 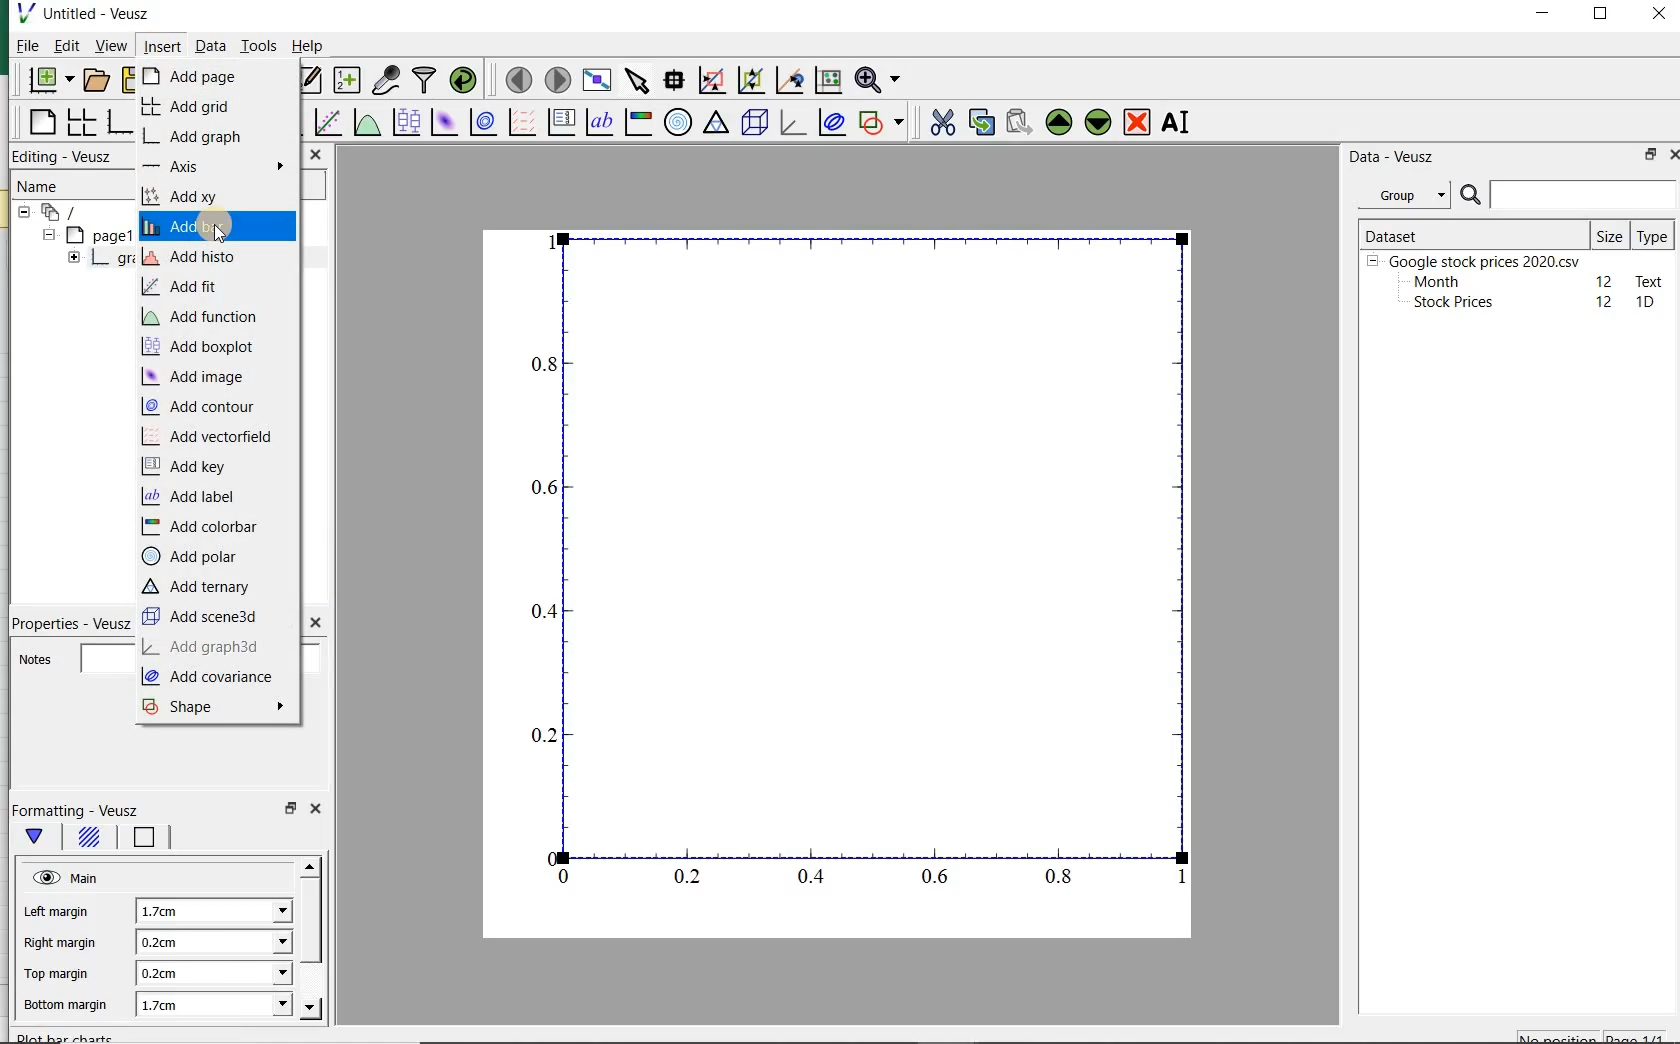 What do you see at coordinates (218, 227) in the screenshot?
I see `add bar` at bounding box center [218, 227].